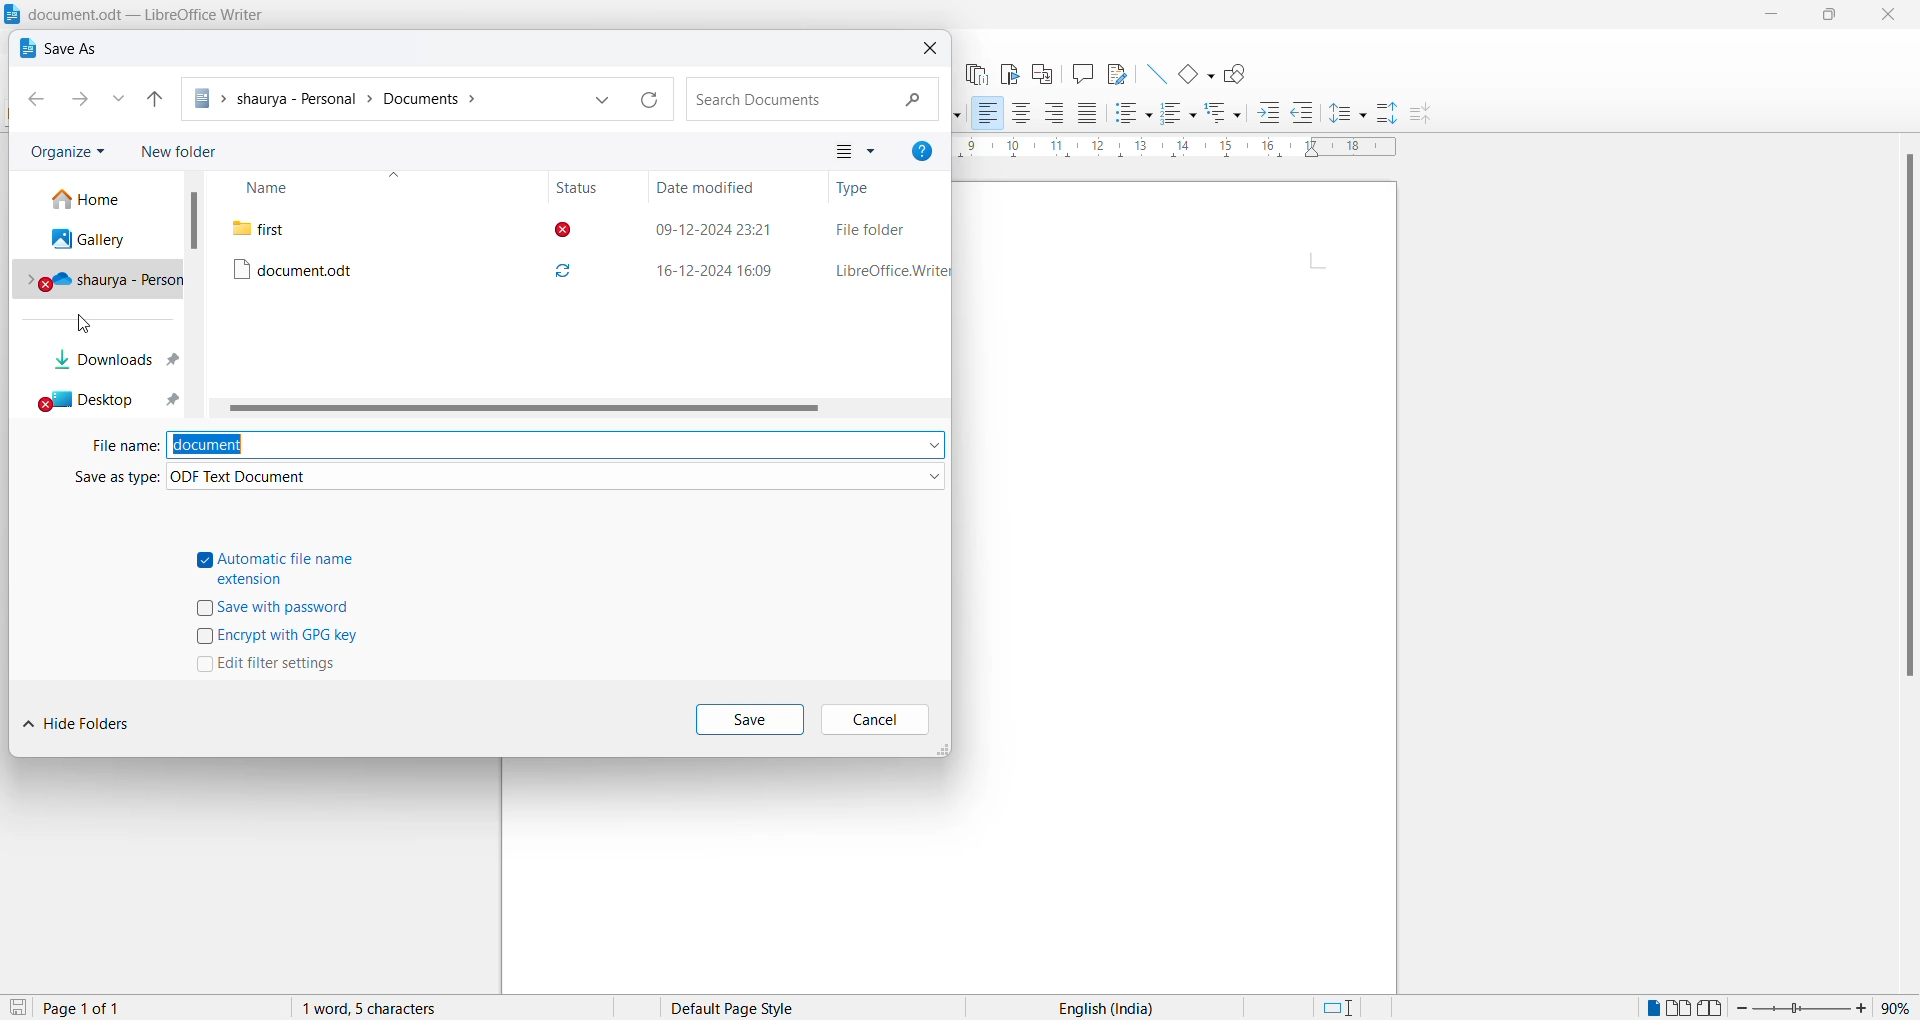 The height and width of the screenshot is (1020, 1920). What do you see at coordinates (101, 281) in the screenshot?
I see `Personal drive` at bounding box center [101, 281].